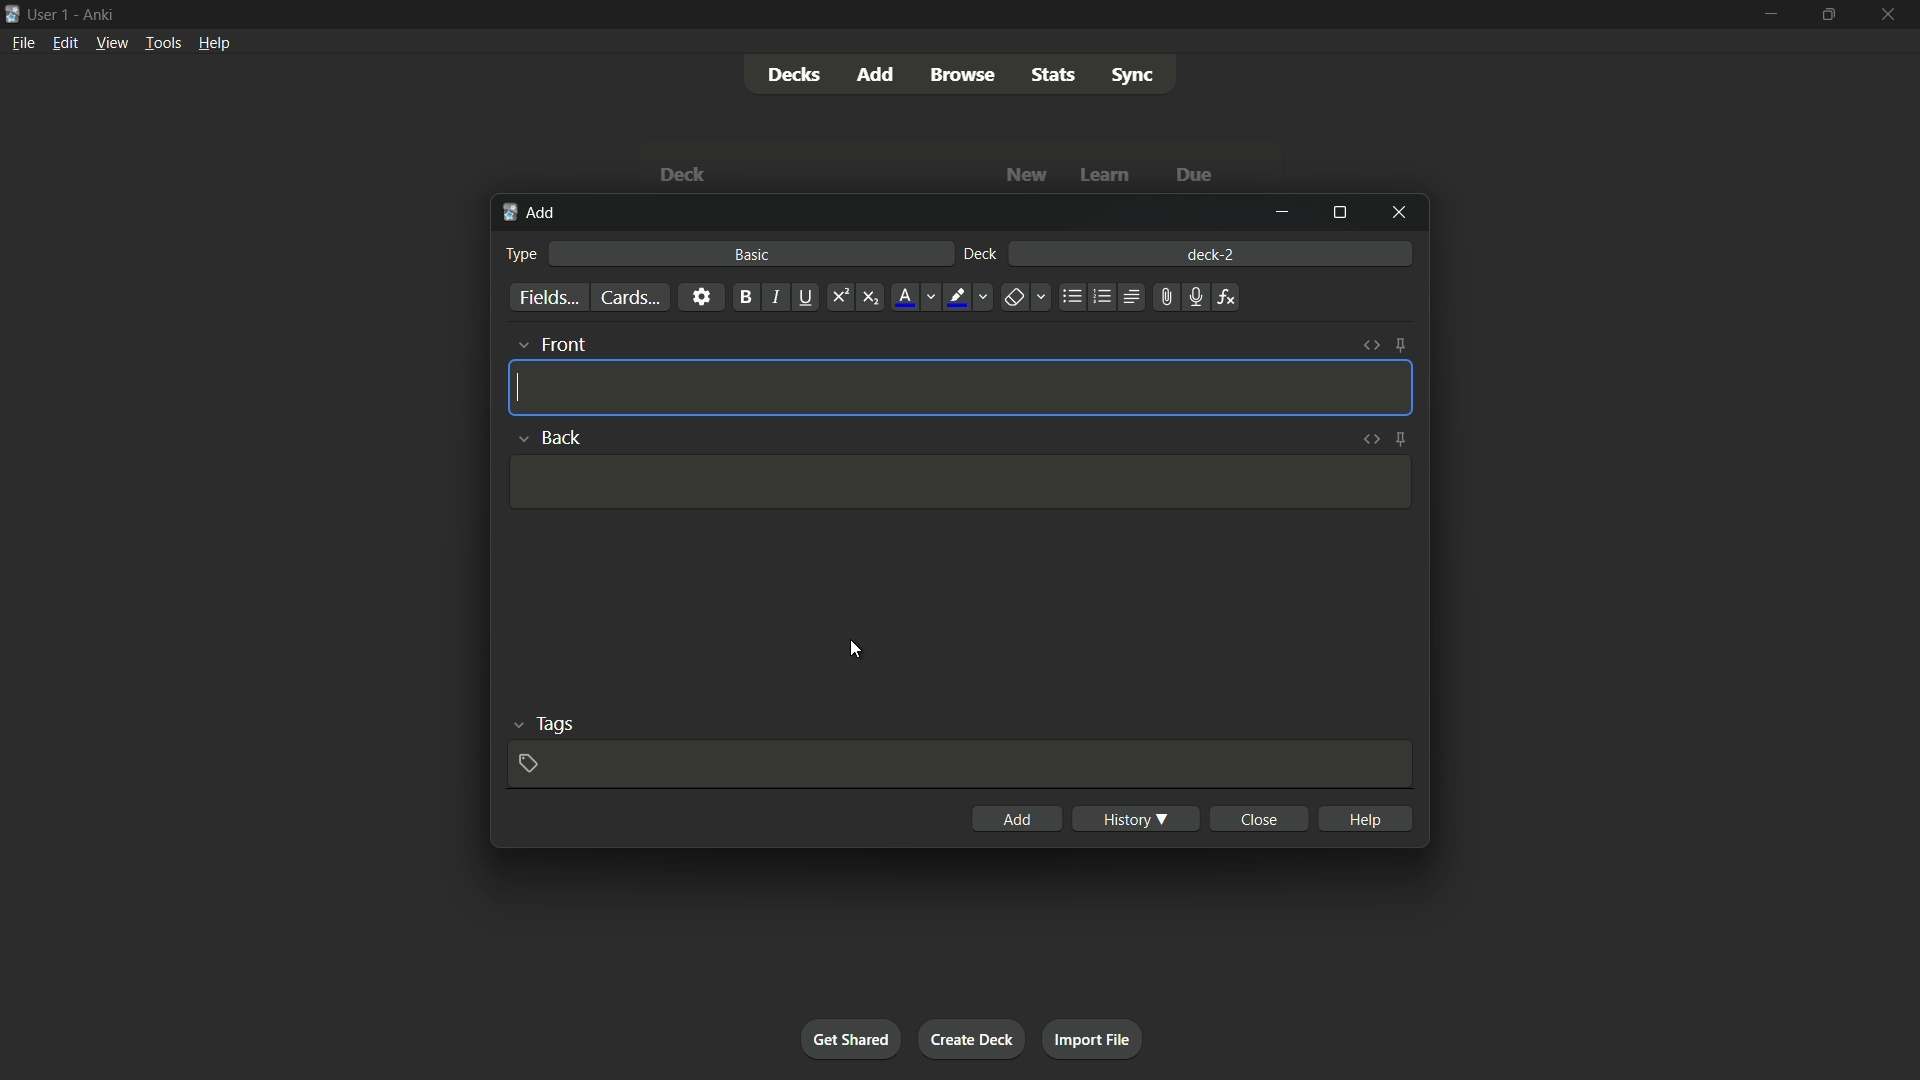  I want to click on alignment, so click(1133, 296).